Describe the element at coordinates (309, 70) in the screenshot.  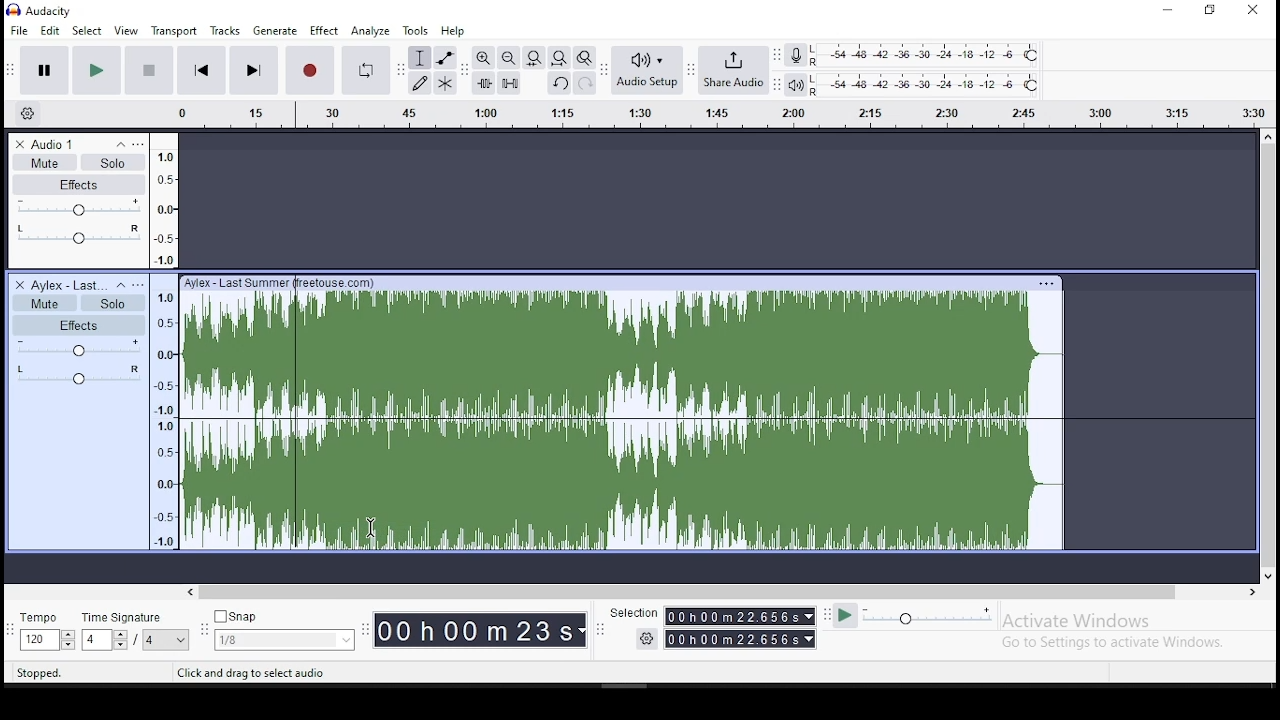
I see `record` at that location.